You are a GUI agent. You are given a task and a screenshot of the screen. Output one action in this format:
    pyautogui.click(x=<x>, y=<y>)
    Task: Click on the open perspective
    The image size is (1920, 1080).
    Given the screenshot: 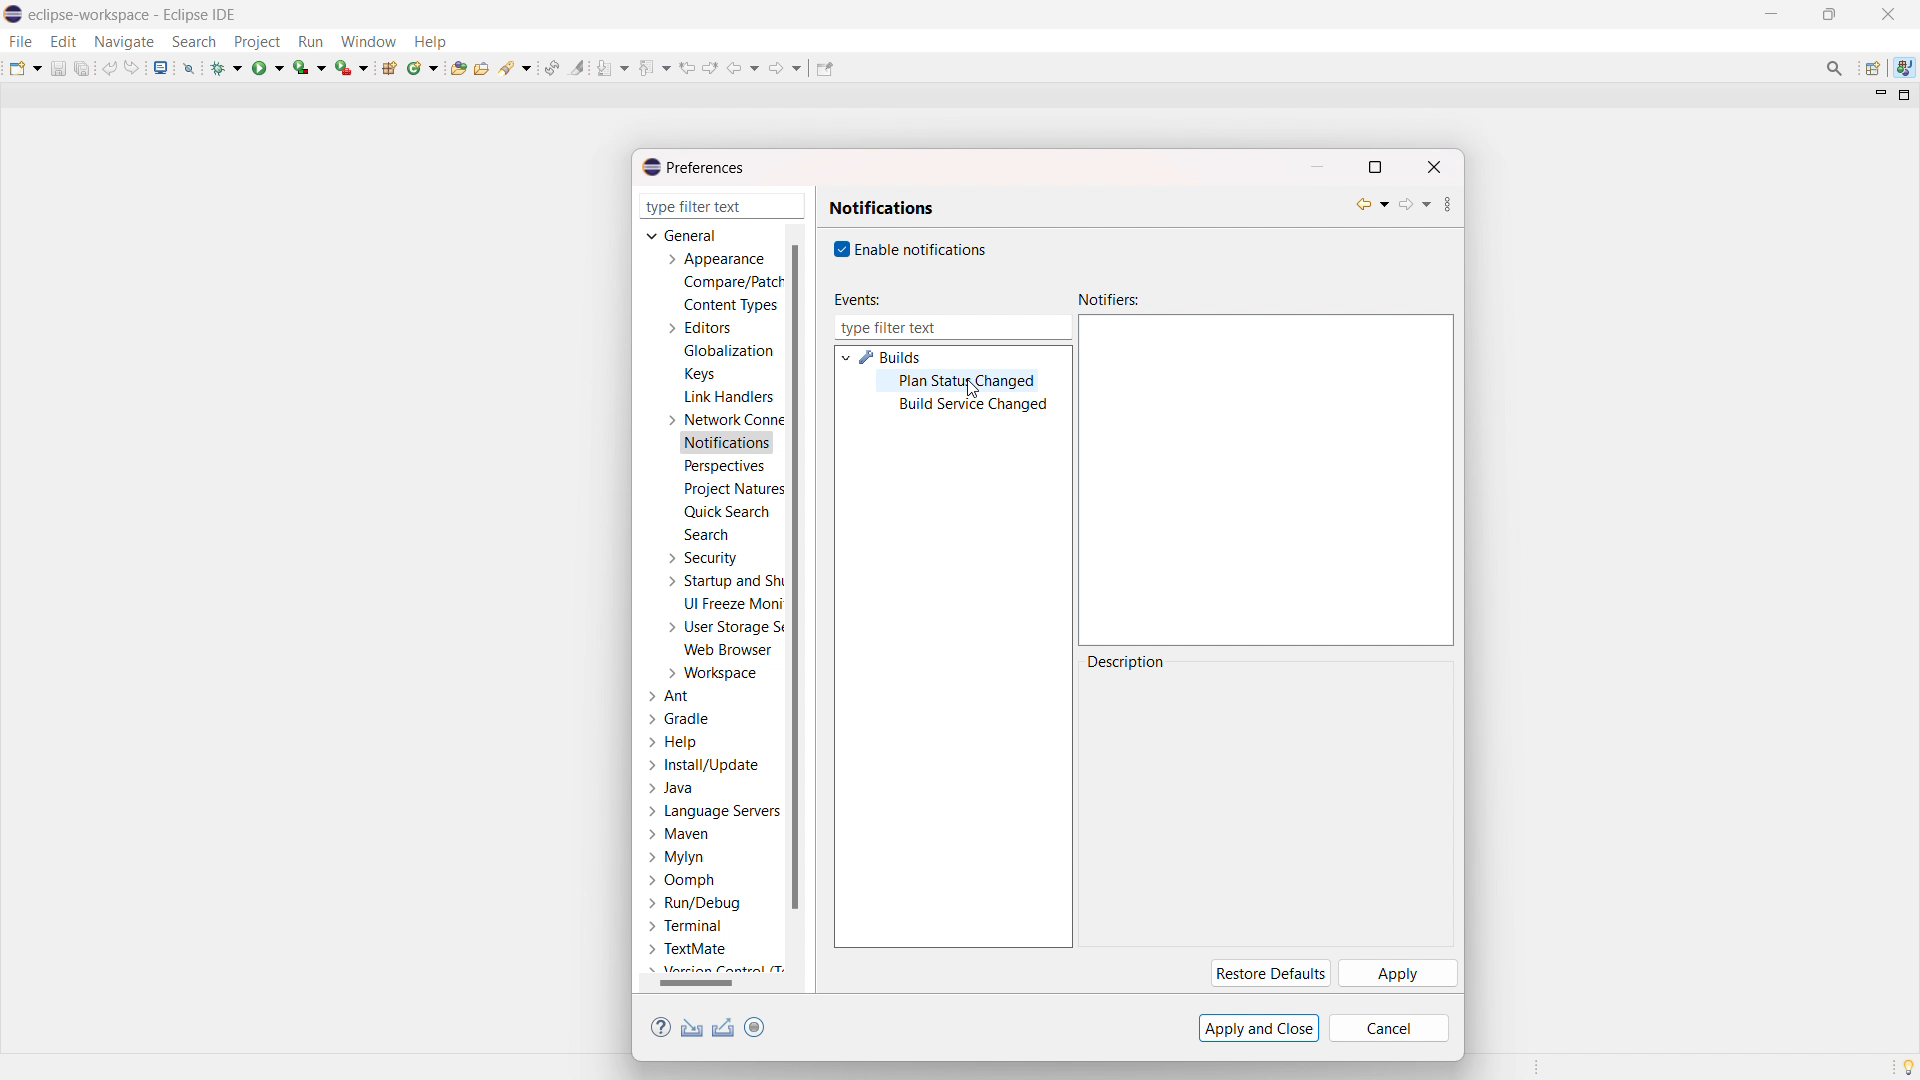 What is the action you would take?
    pyautogui.click(x=1871, y=69)
    